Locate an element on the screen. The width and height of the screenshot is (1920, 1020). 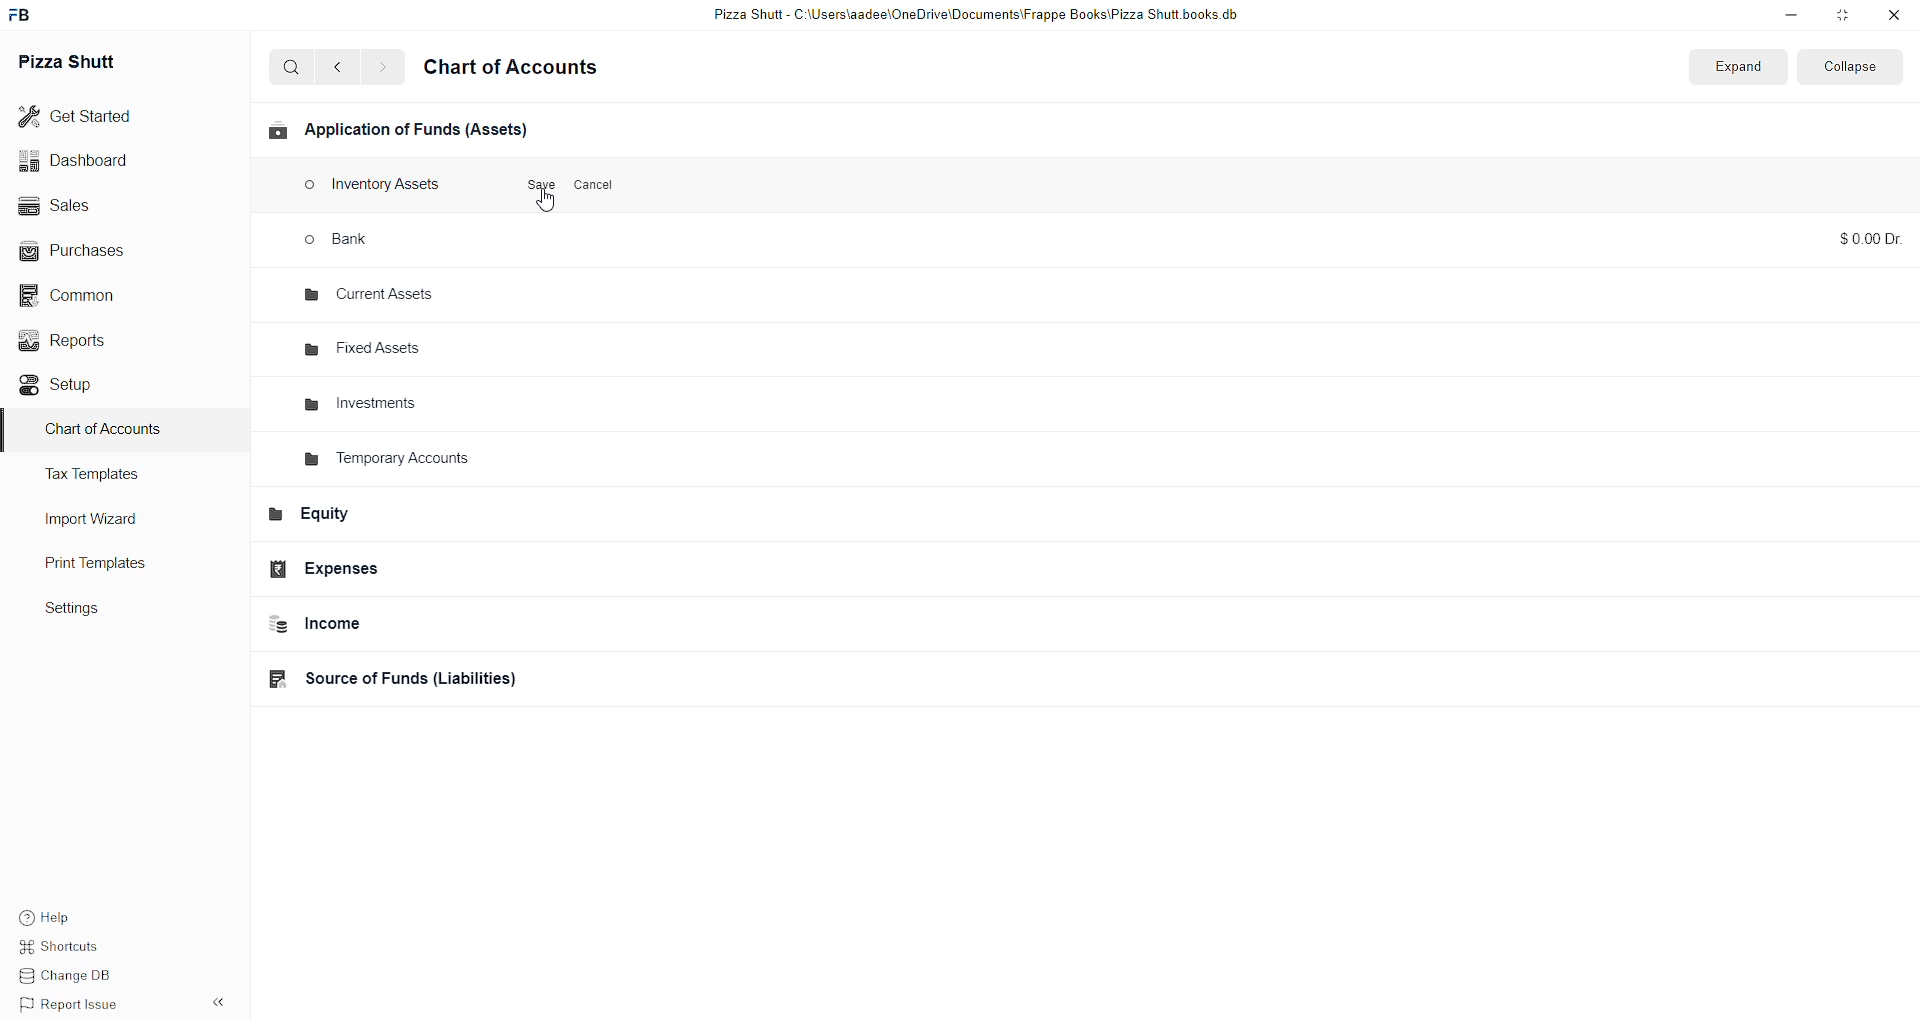
fixed assets is located at coordinates (355, 350).